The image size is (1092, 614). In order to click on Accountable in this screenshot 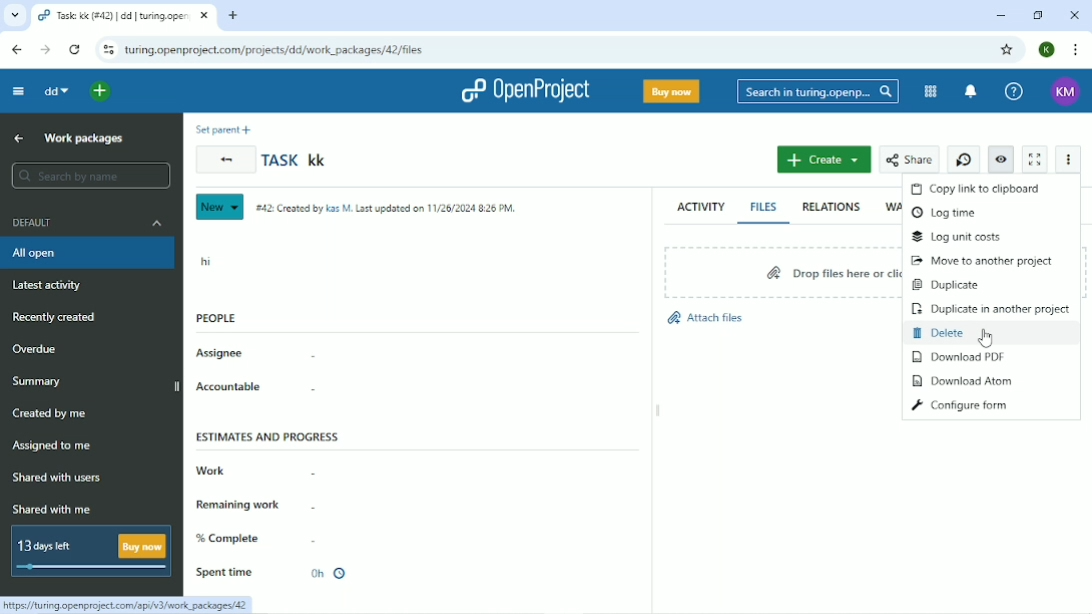, I will do `click(257, 389)`.